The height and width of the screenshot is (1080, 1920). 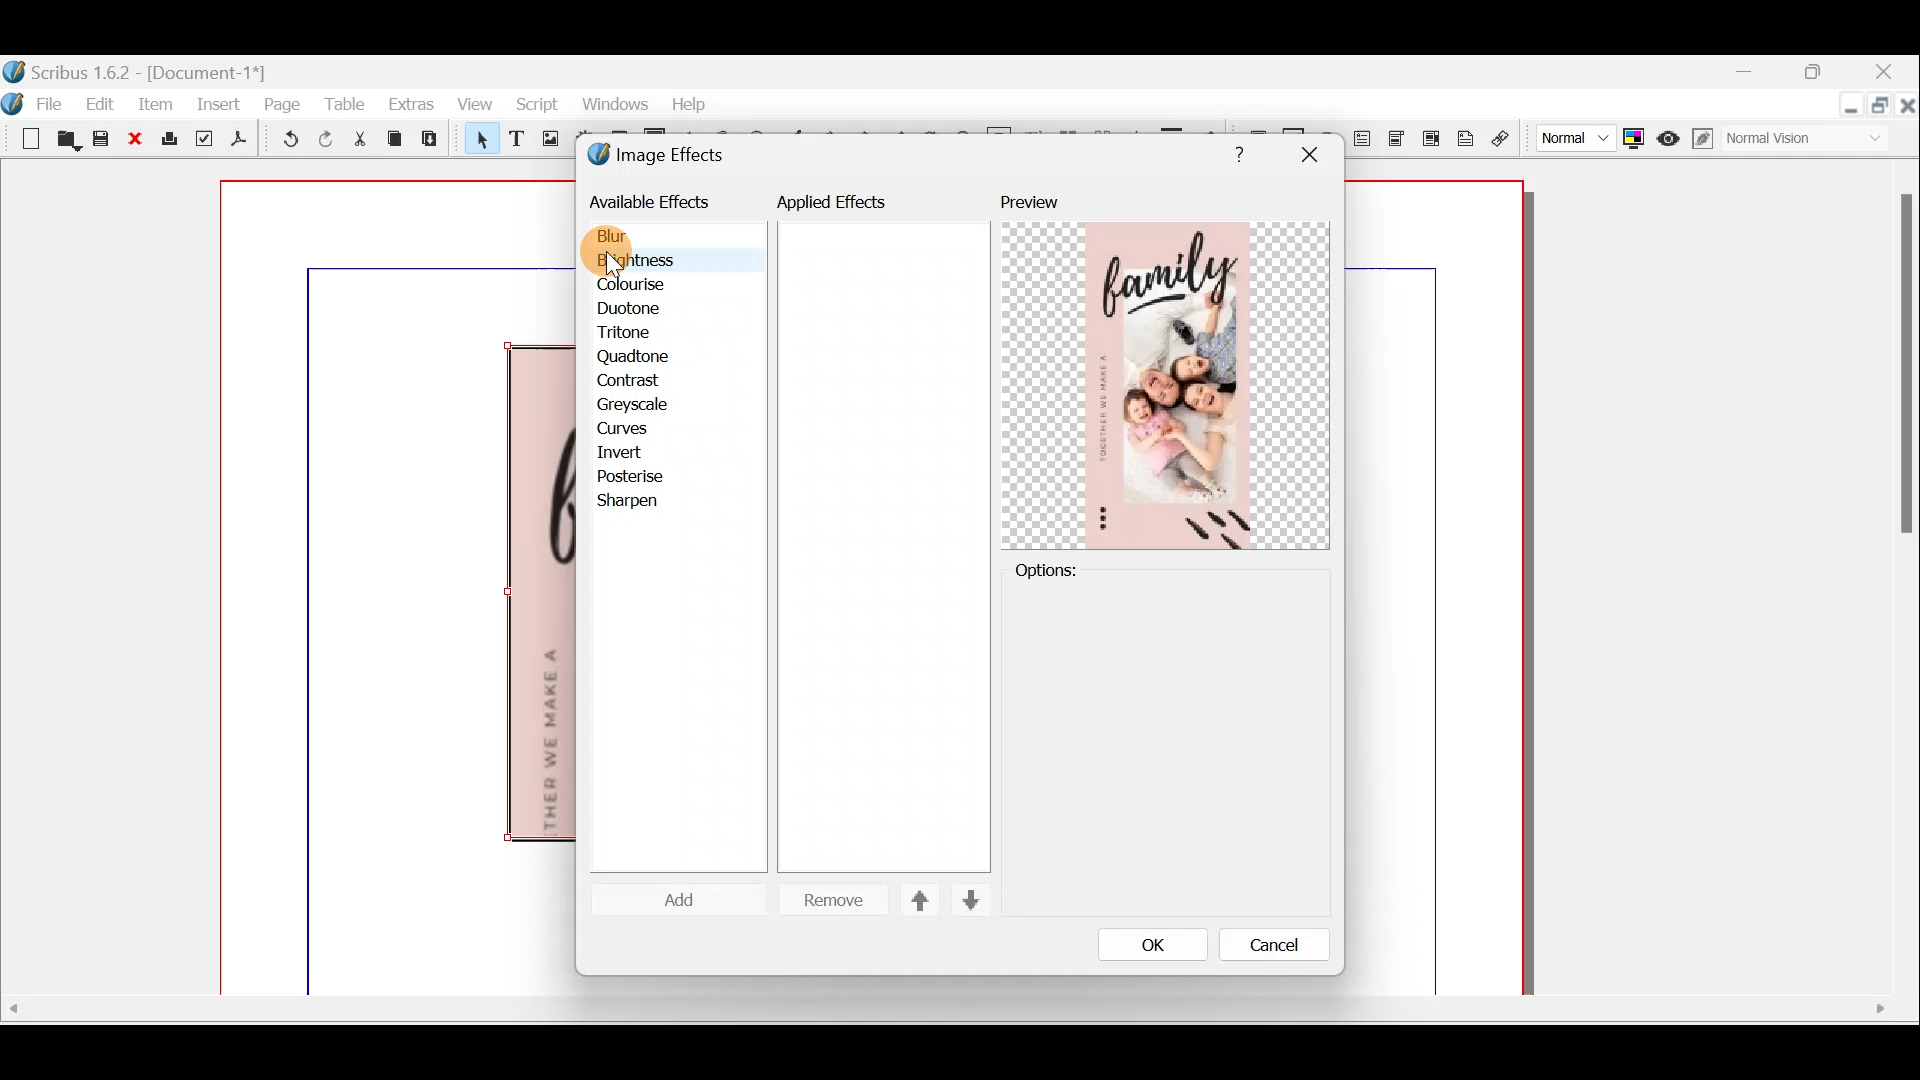 What do you see at coordinates (968, 900) in the screenshot?
I see `Move down` at bounding box center [968, 900].